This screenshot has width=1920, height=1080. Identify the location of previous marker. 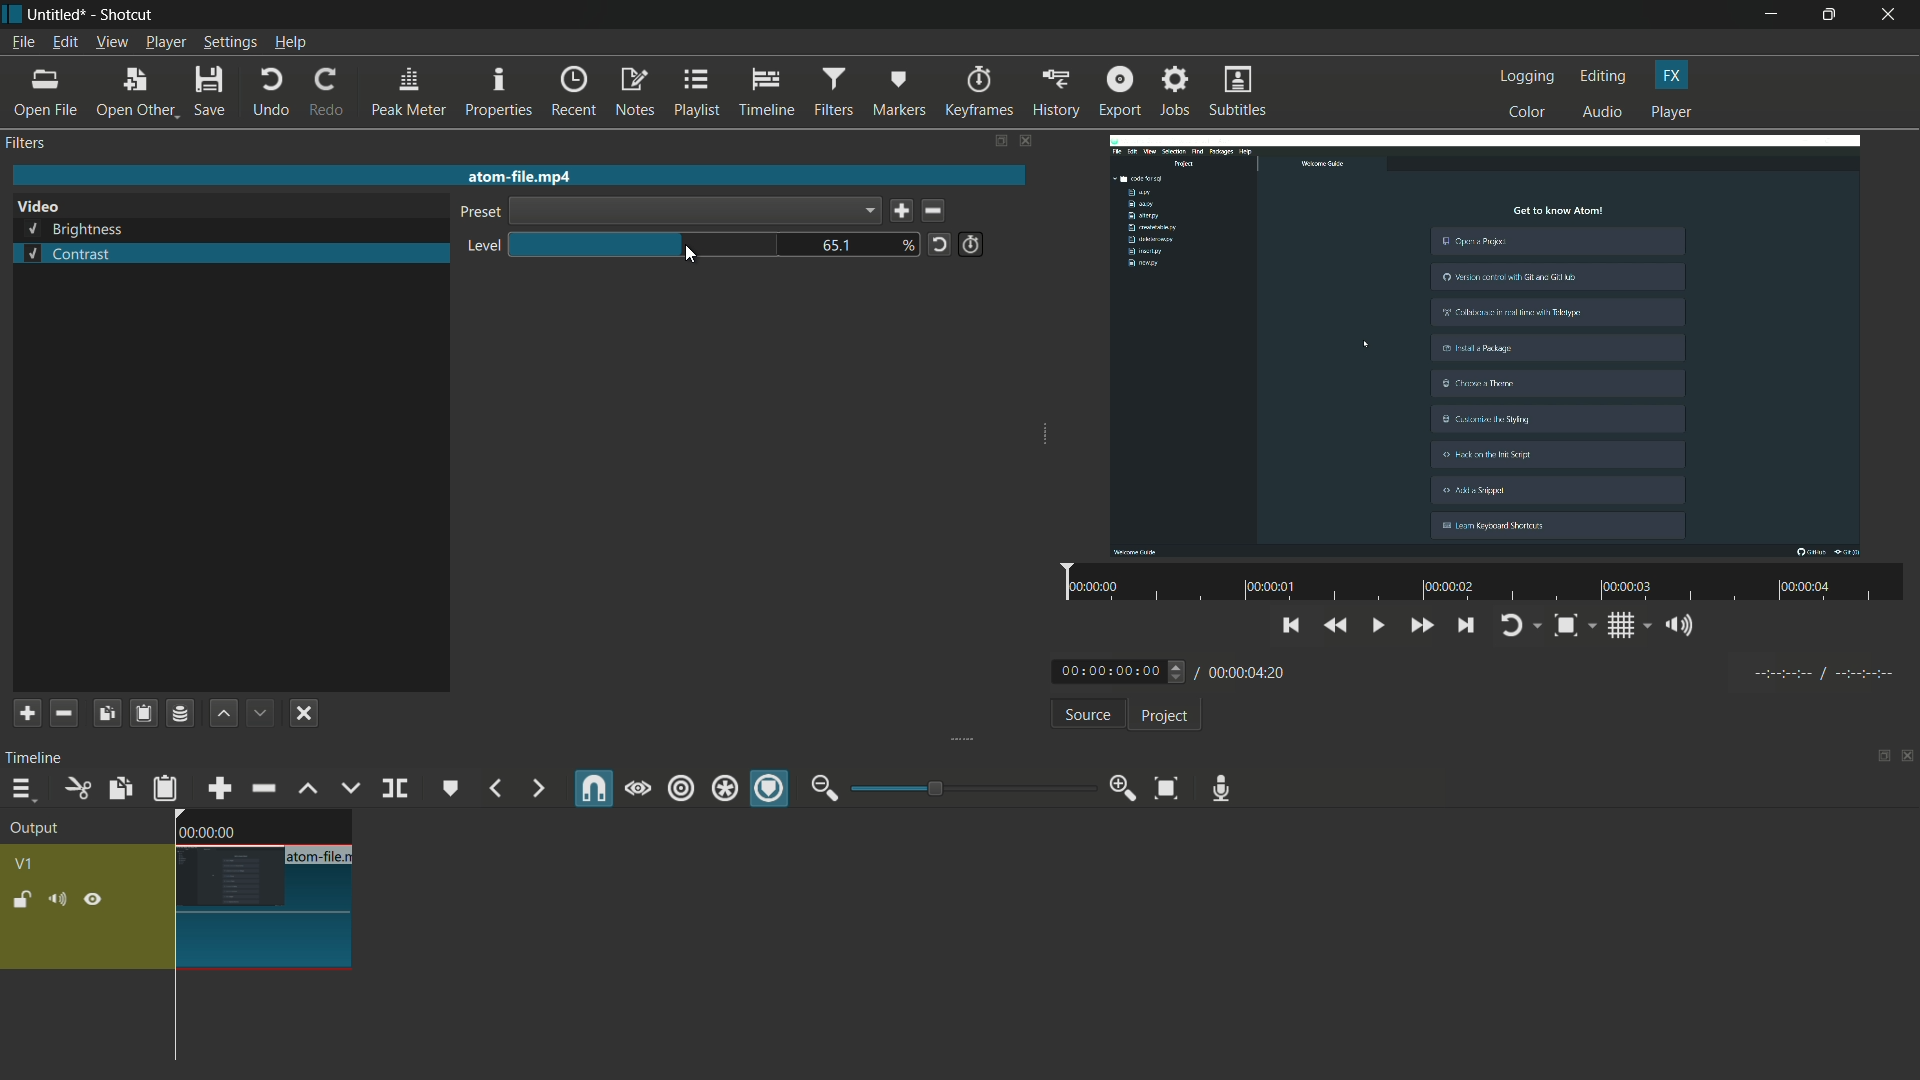
(494, 789).